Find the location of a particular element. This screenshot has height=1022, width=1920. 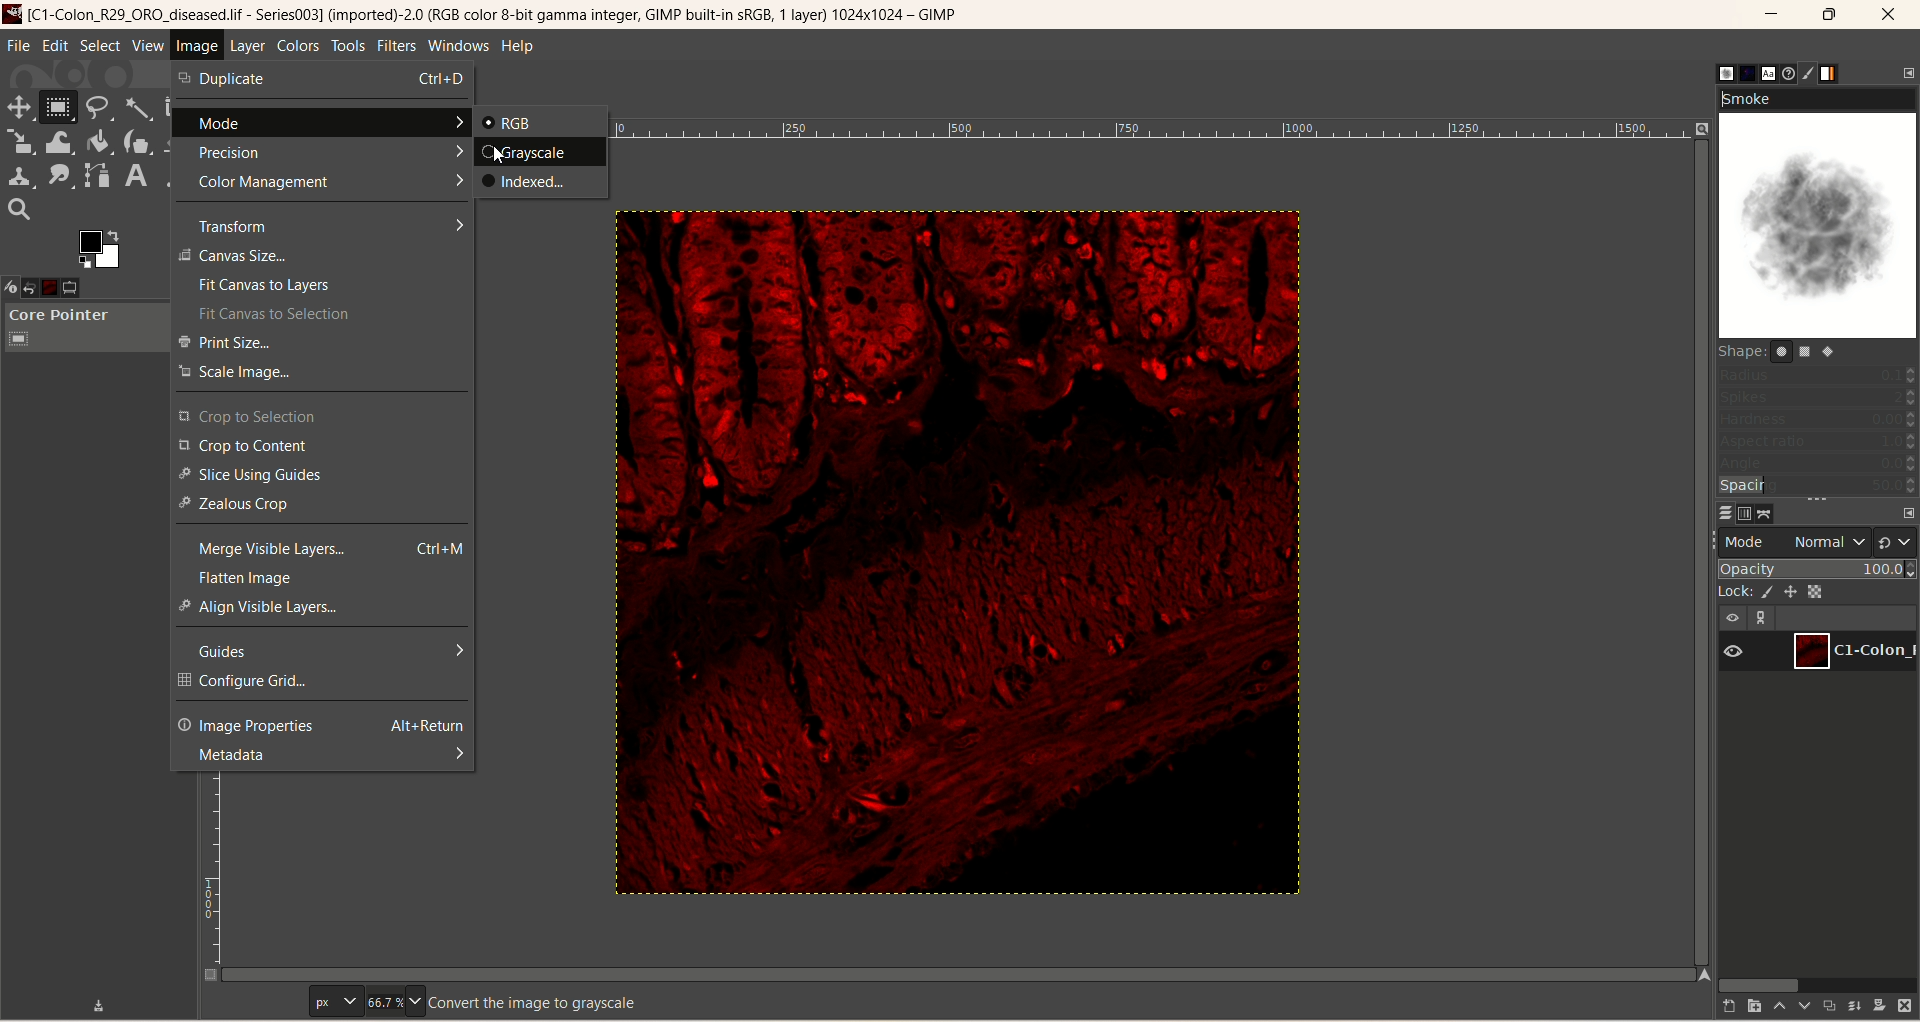

path tool is located at coordinates (97, 175).